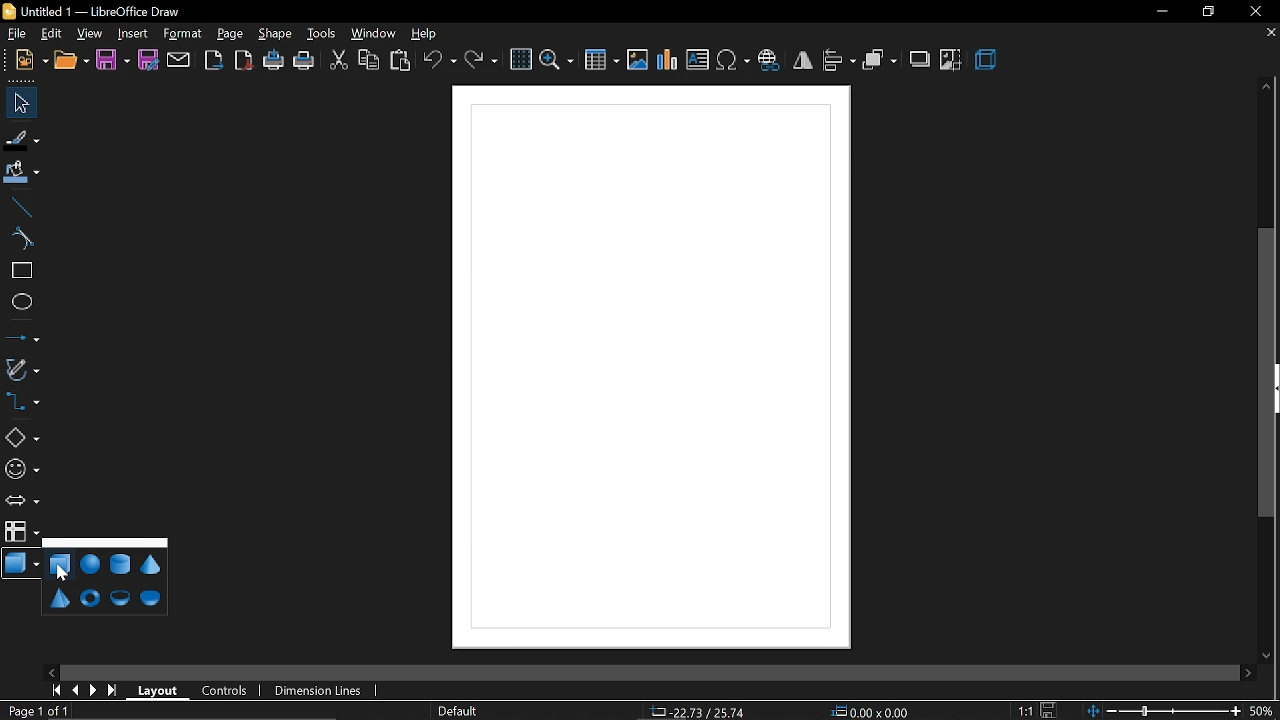 The height and width of the screenshot is (720, 1280). Describe the element at coordinates (90, 564) in the screenshot. I see `sphere` at that location.